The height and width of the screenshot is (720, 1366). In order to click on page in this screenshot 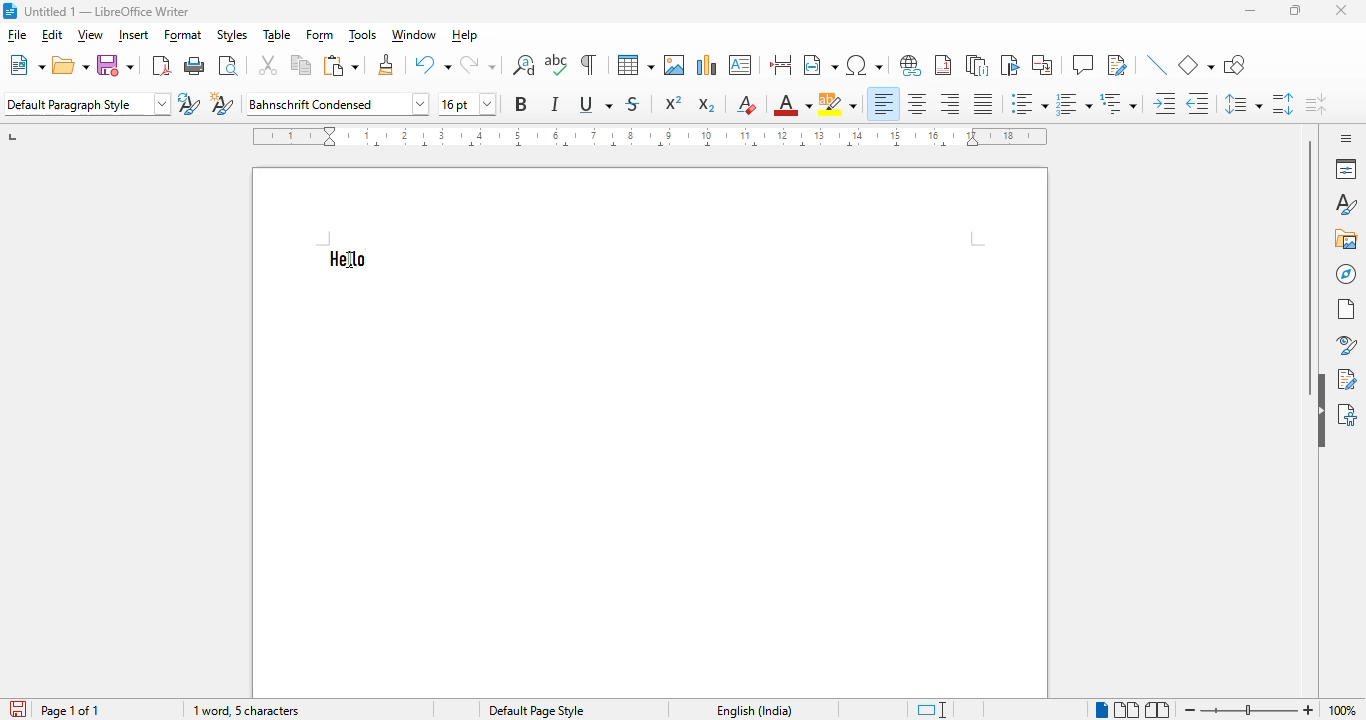, I will do `click(1347, 309)`.